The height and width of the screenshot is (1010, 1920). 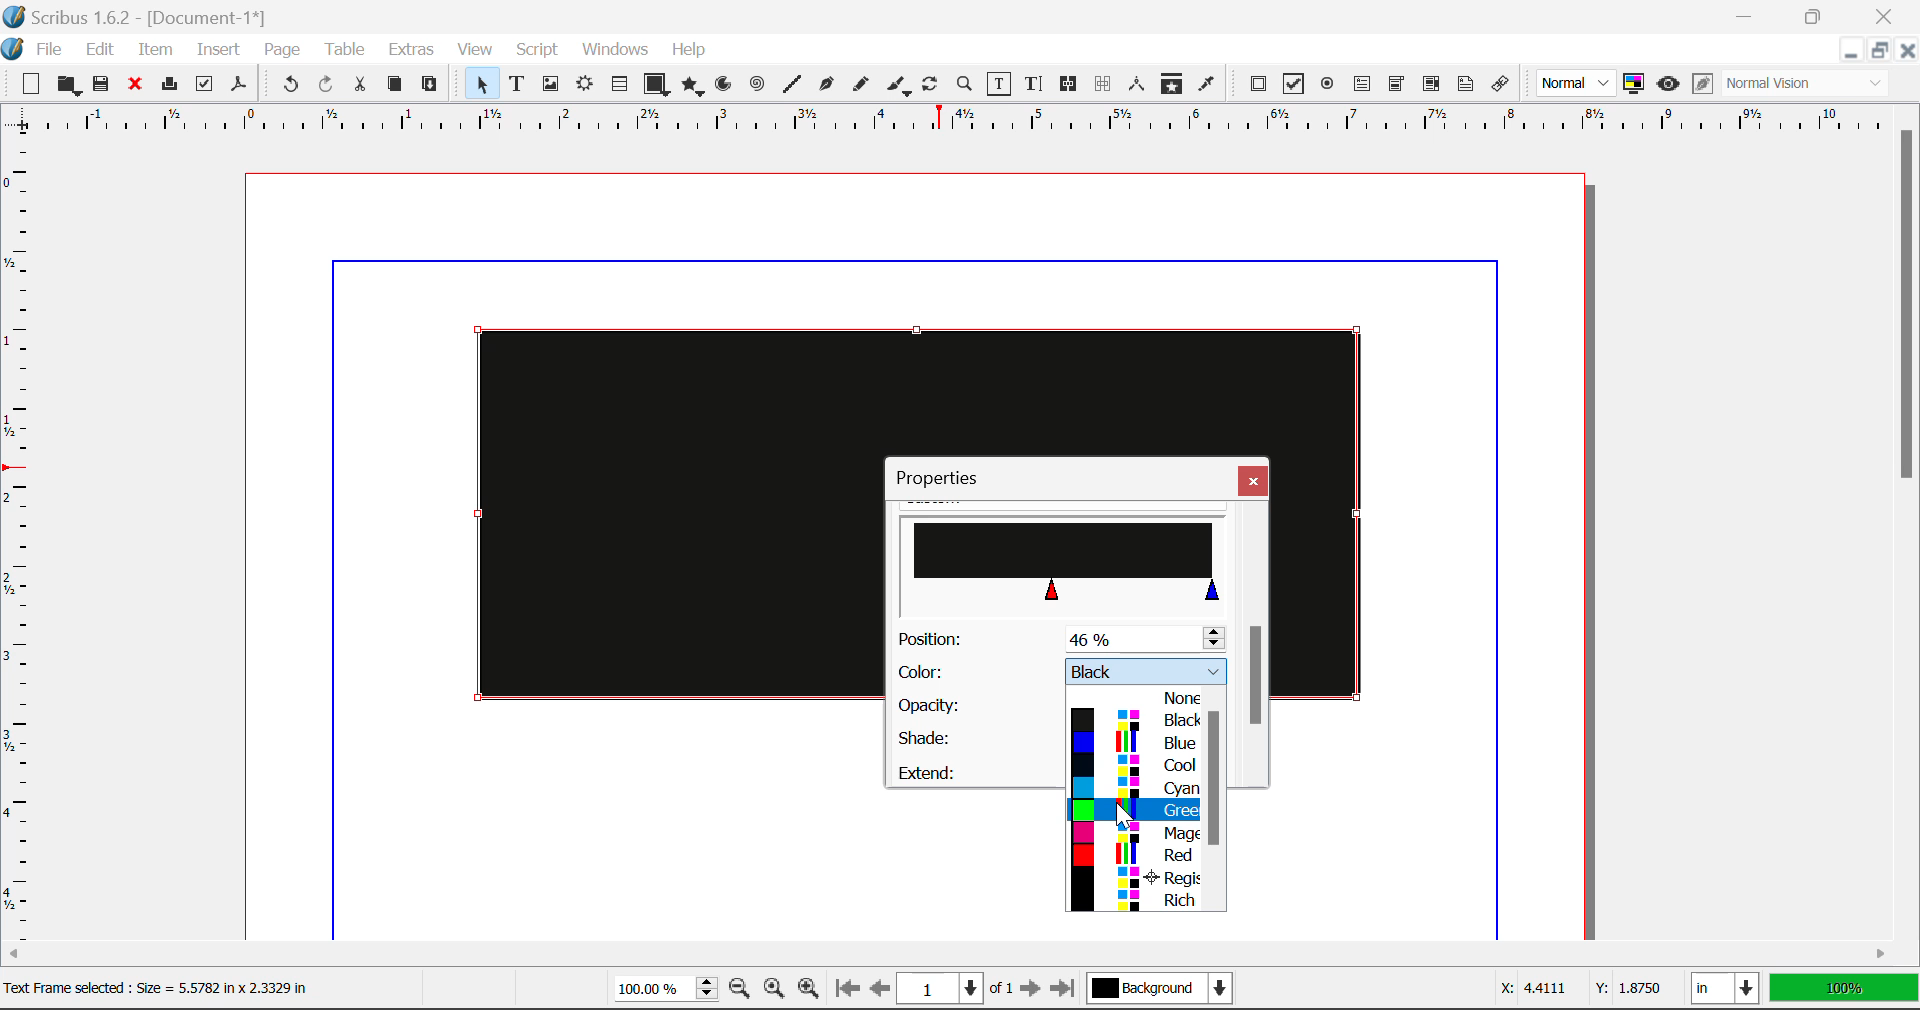 What do you see at coordinates (52, 53) in the screenshot?
I see `File` at bounding box center [52, 53].